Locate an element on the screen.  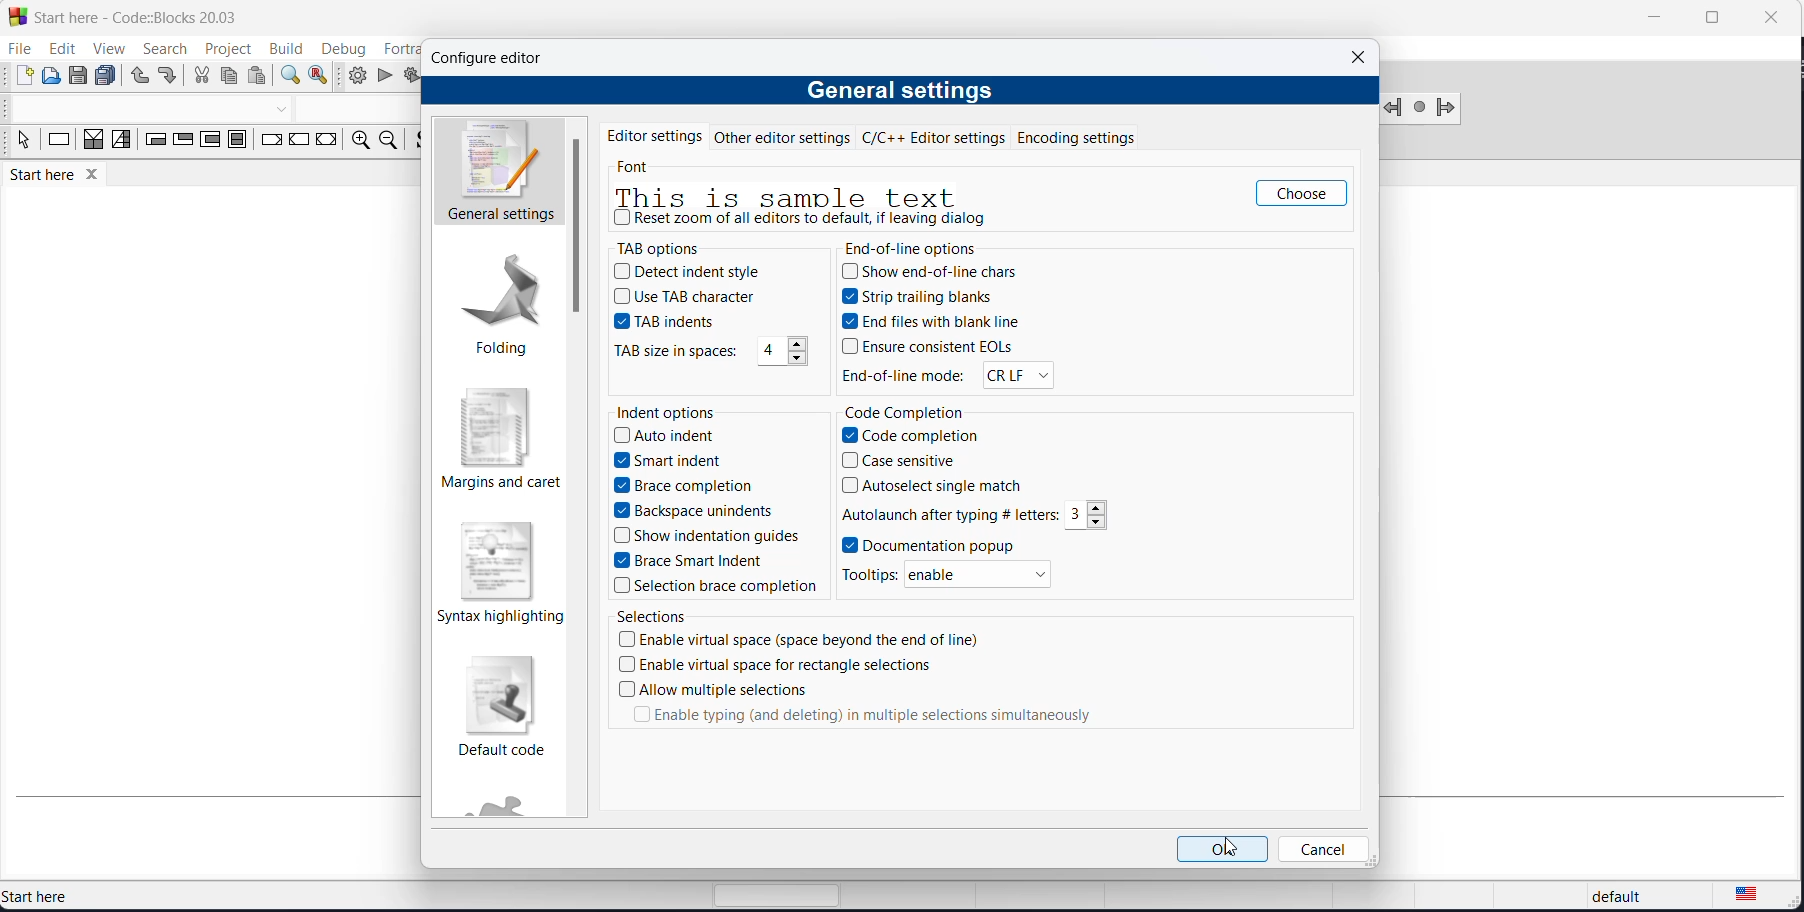
enable virtual space checkbox is located at coordinates (807, 643).